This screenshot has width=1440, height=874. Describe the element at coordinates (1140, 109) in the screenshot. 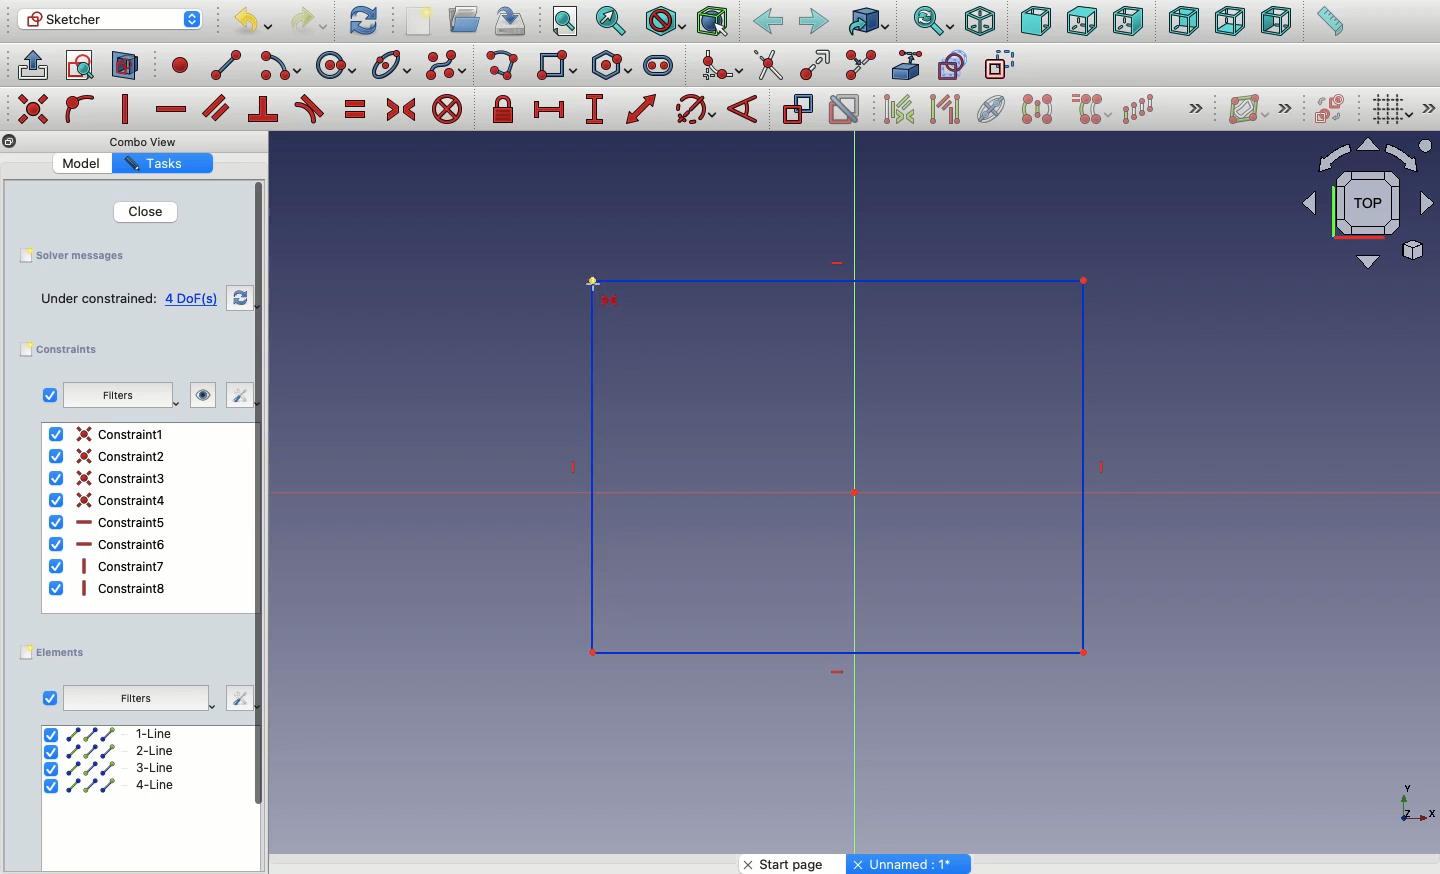

I see `Rectangular array` at that location.